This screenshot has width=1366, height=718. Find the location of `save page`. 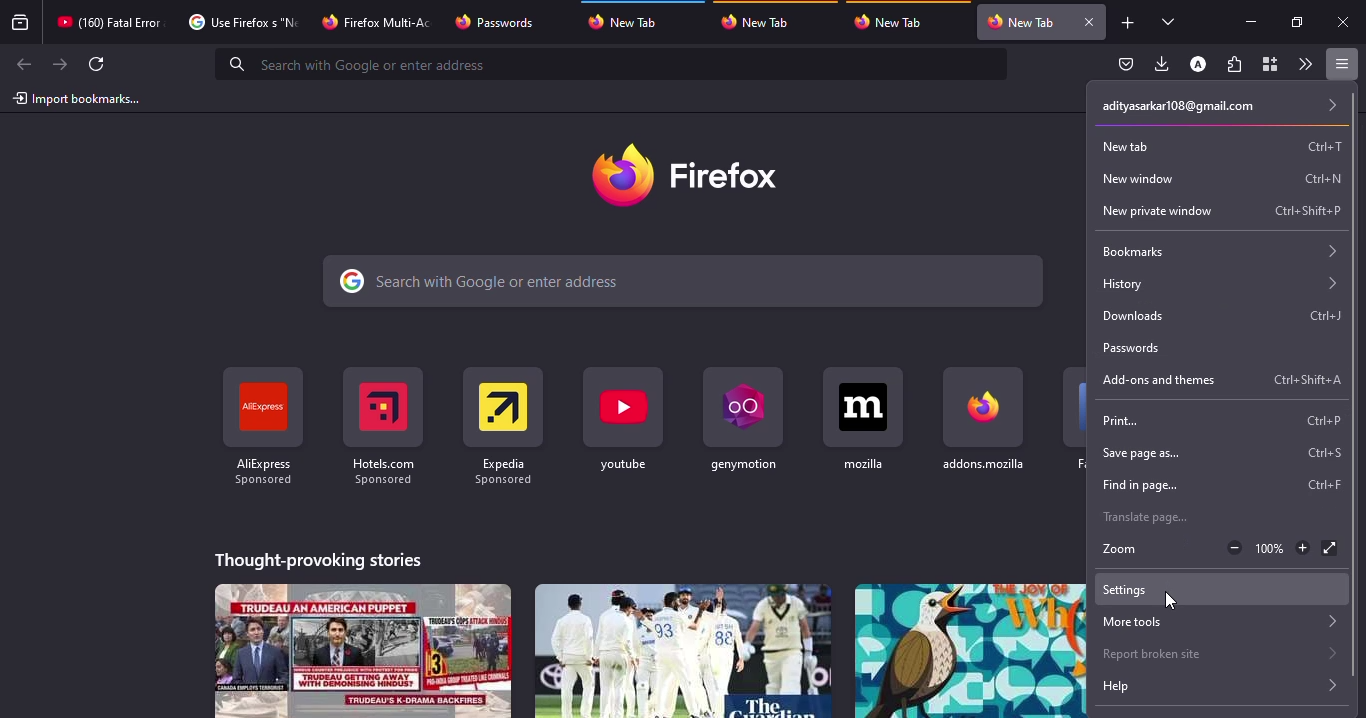

save page is located at coordinates (1139, 452).